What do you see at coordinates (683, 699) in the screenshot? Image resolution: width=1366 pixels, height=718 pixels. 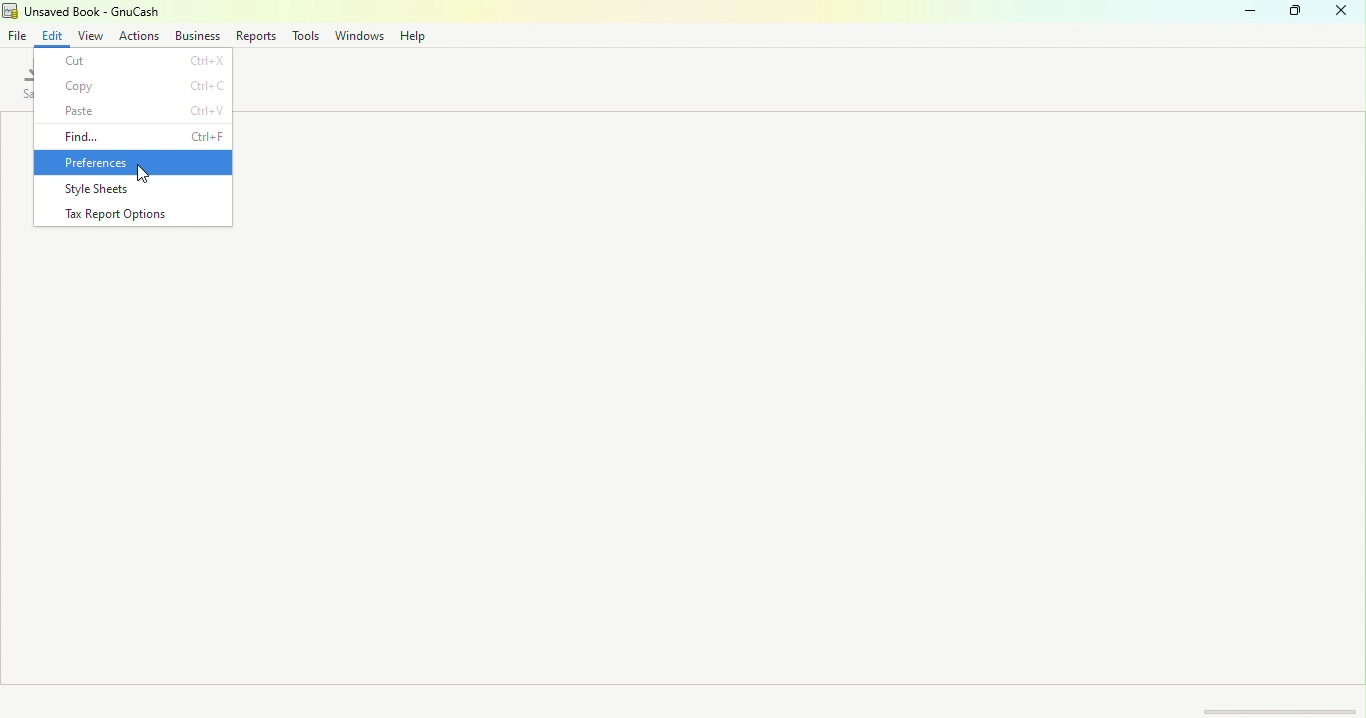 I see `Status bar` at bounding box center [683, 699].